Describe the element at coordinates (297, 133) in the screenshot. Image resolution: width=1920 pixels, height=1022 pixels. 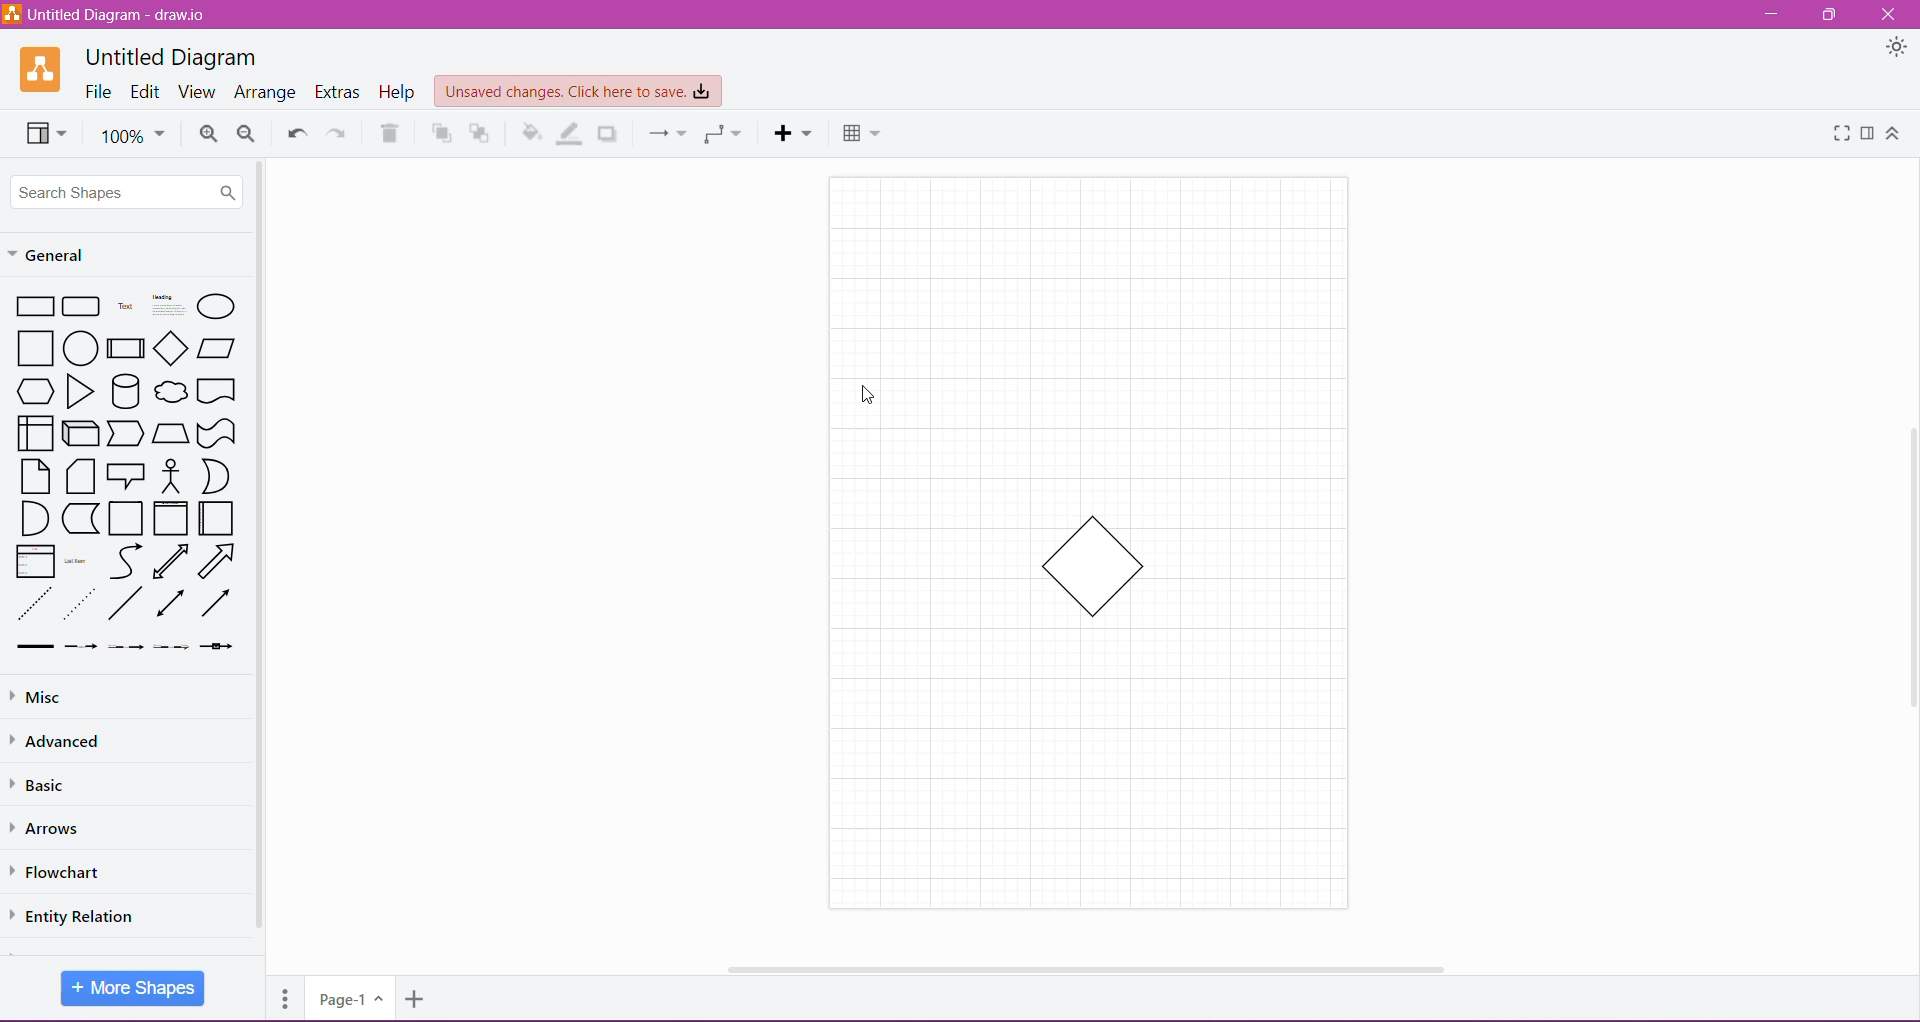
I see `Undo` at that location.